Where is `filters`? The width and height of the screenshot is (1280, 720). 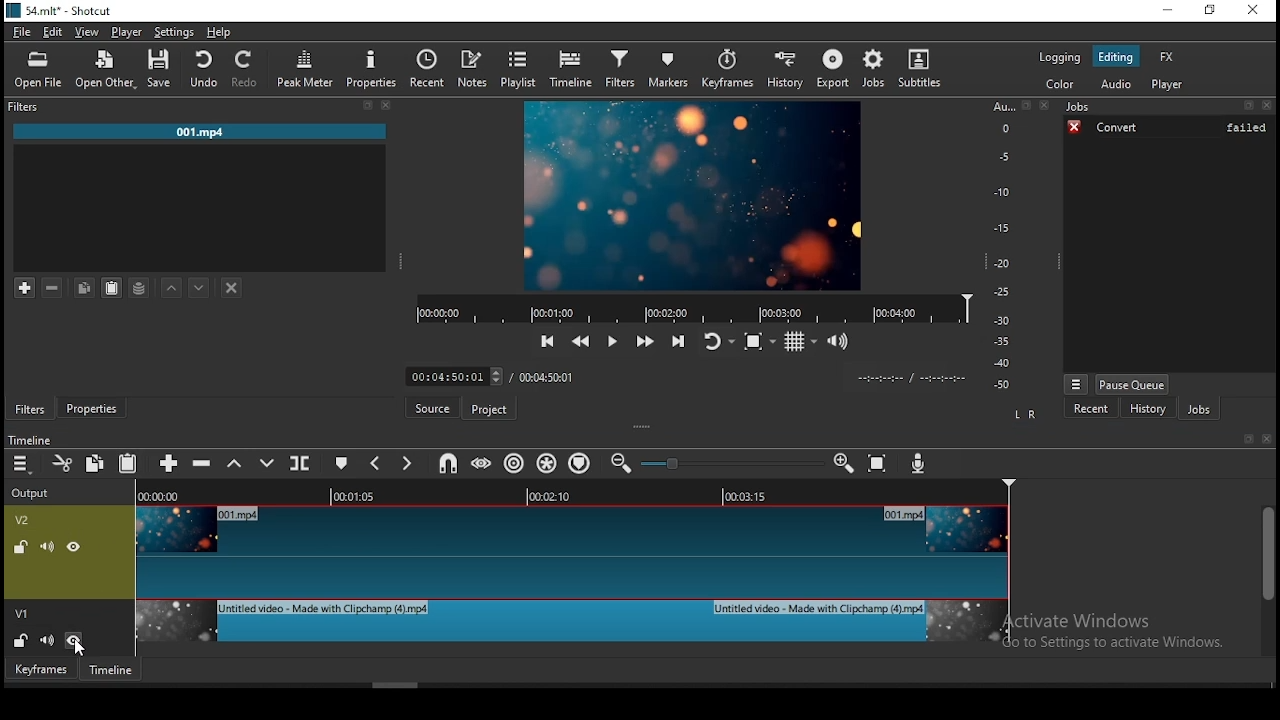
filters is located at coordinates (619, 68).